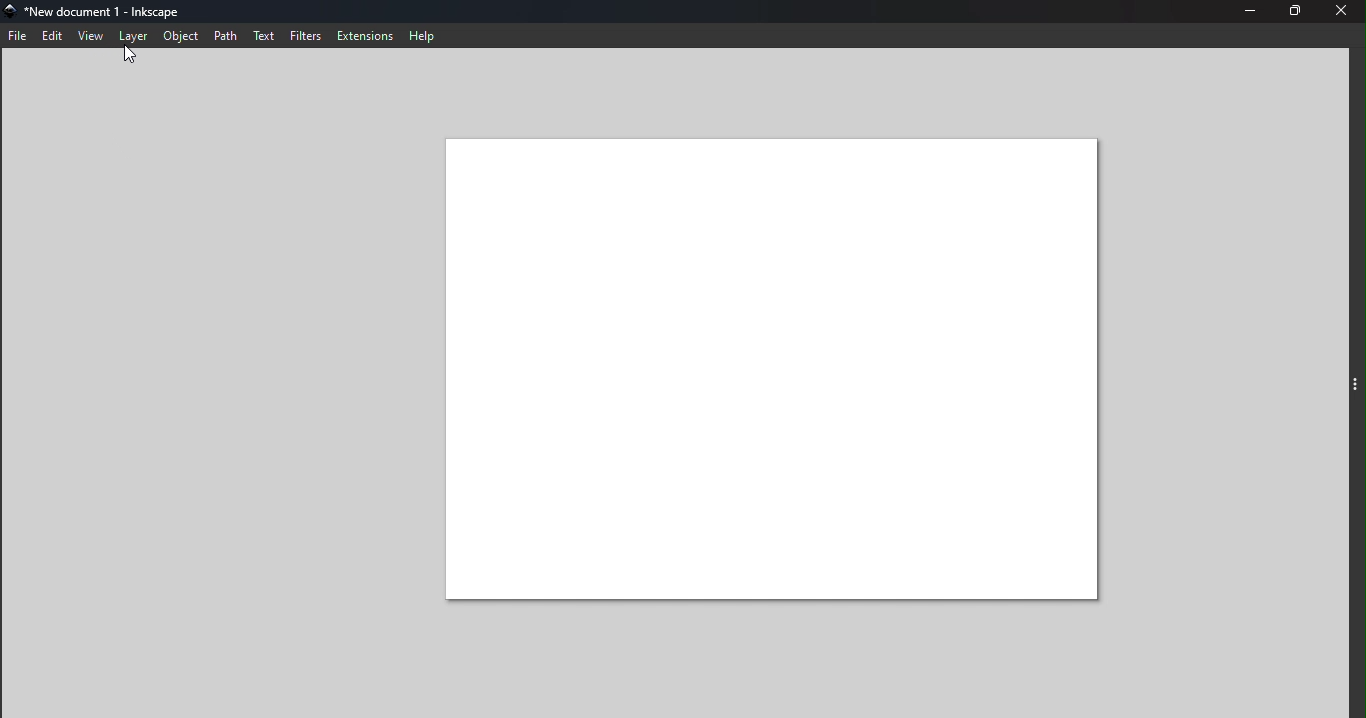  I want to click on Filters, so click(307, 37).